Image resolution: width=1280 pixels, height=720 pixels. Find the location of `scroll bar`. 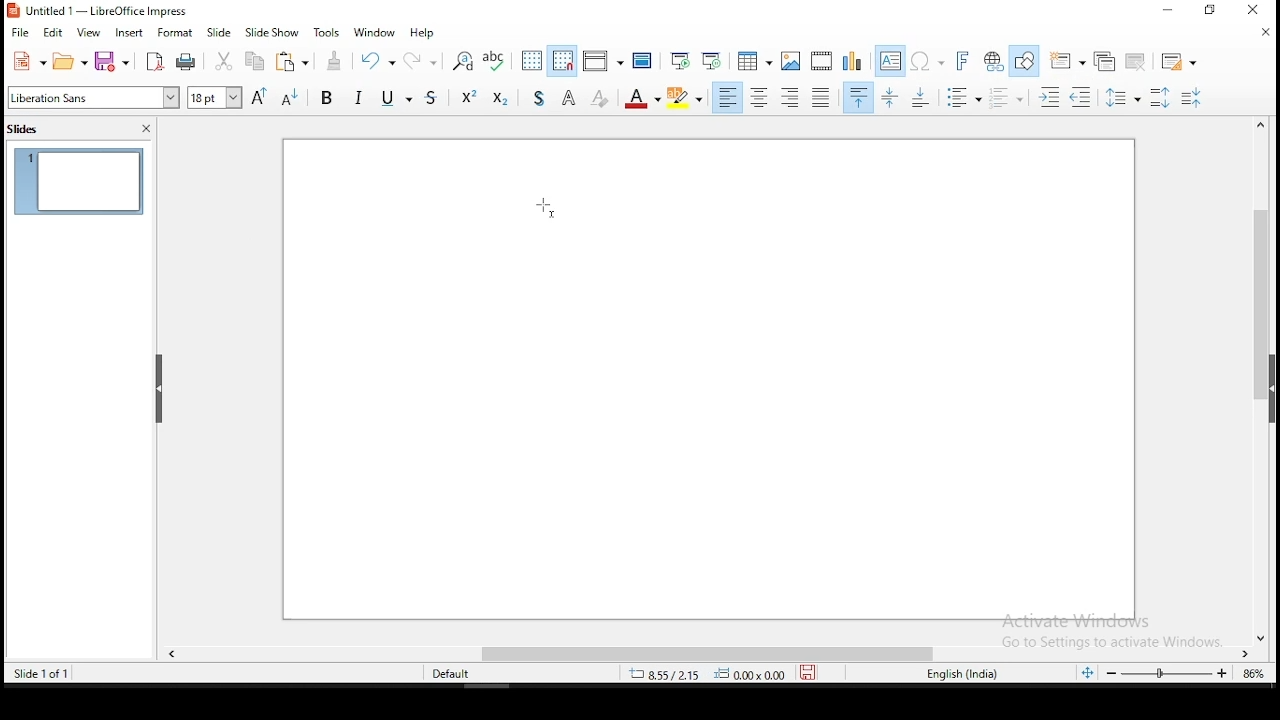

scroll bar is located at coordinates (714, 654).